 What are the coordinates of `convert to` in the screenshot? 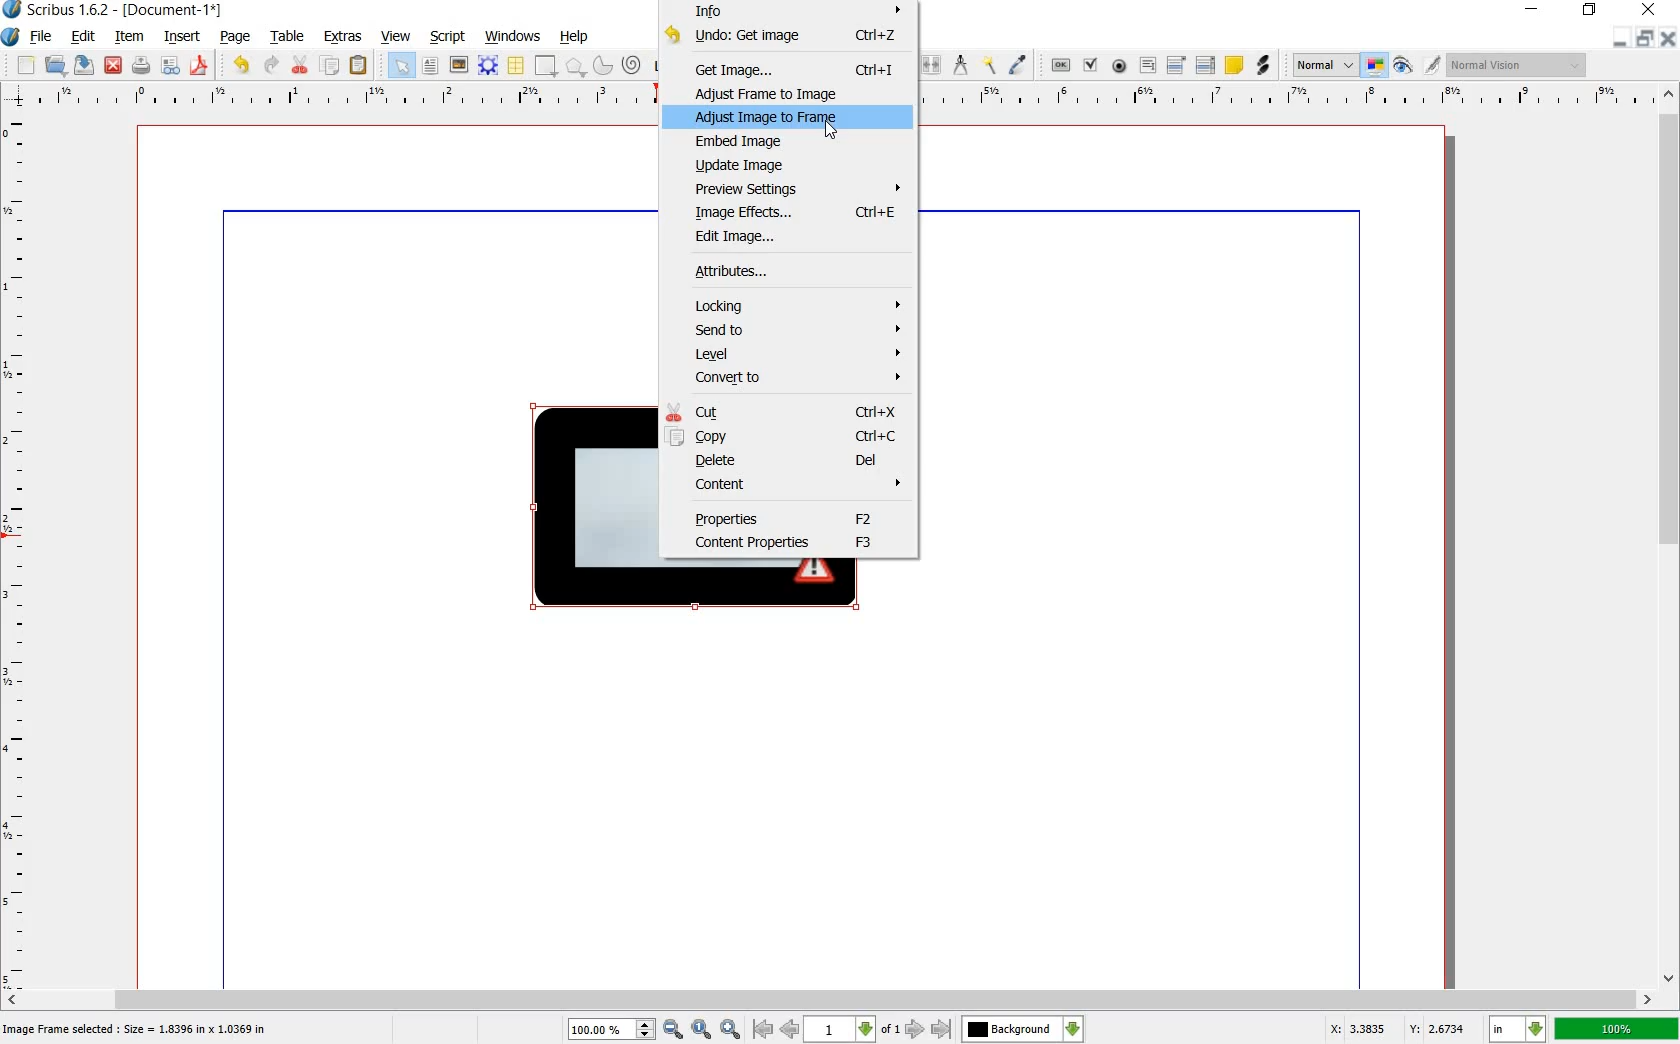 It's located at (795, 381).